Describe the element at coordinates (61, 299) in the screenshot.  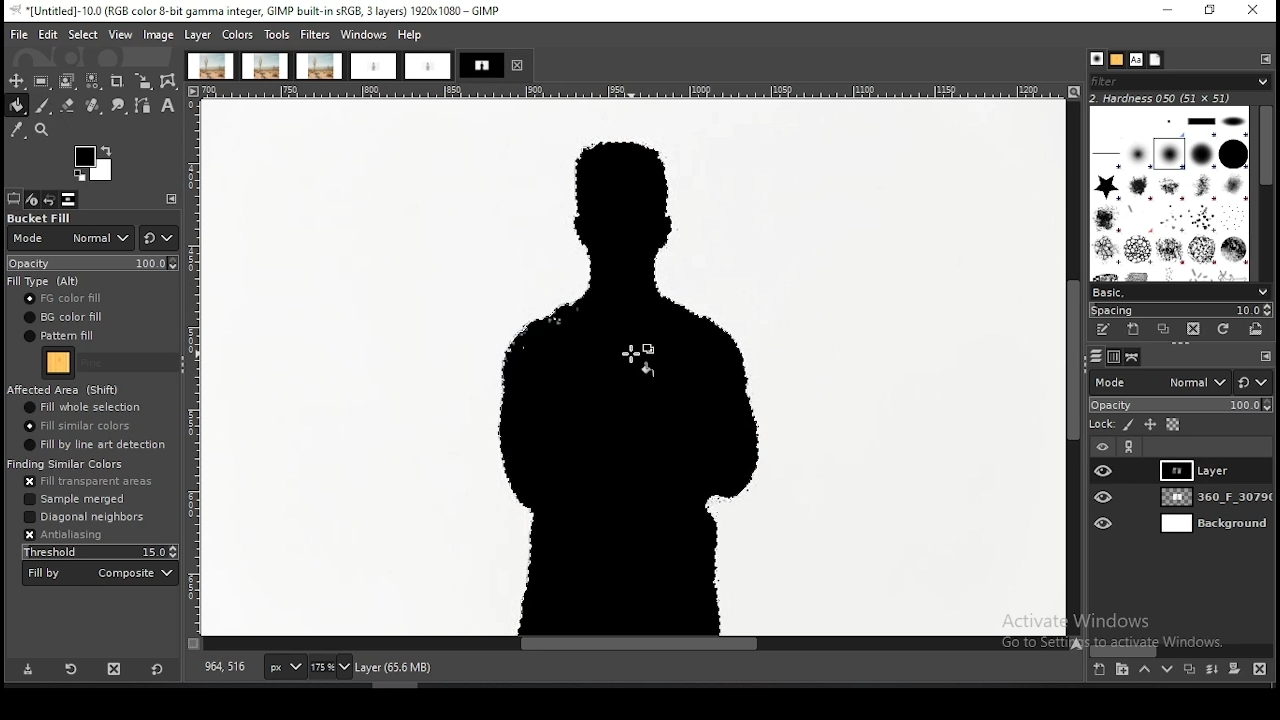
I see `FG color fill` at that location.